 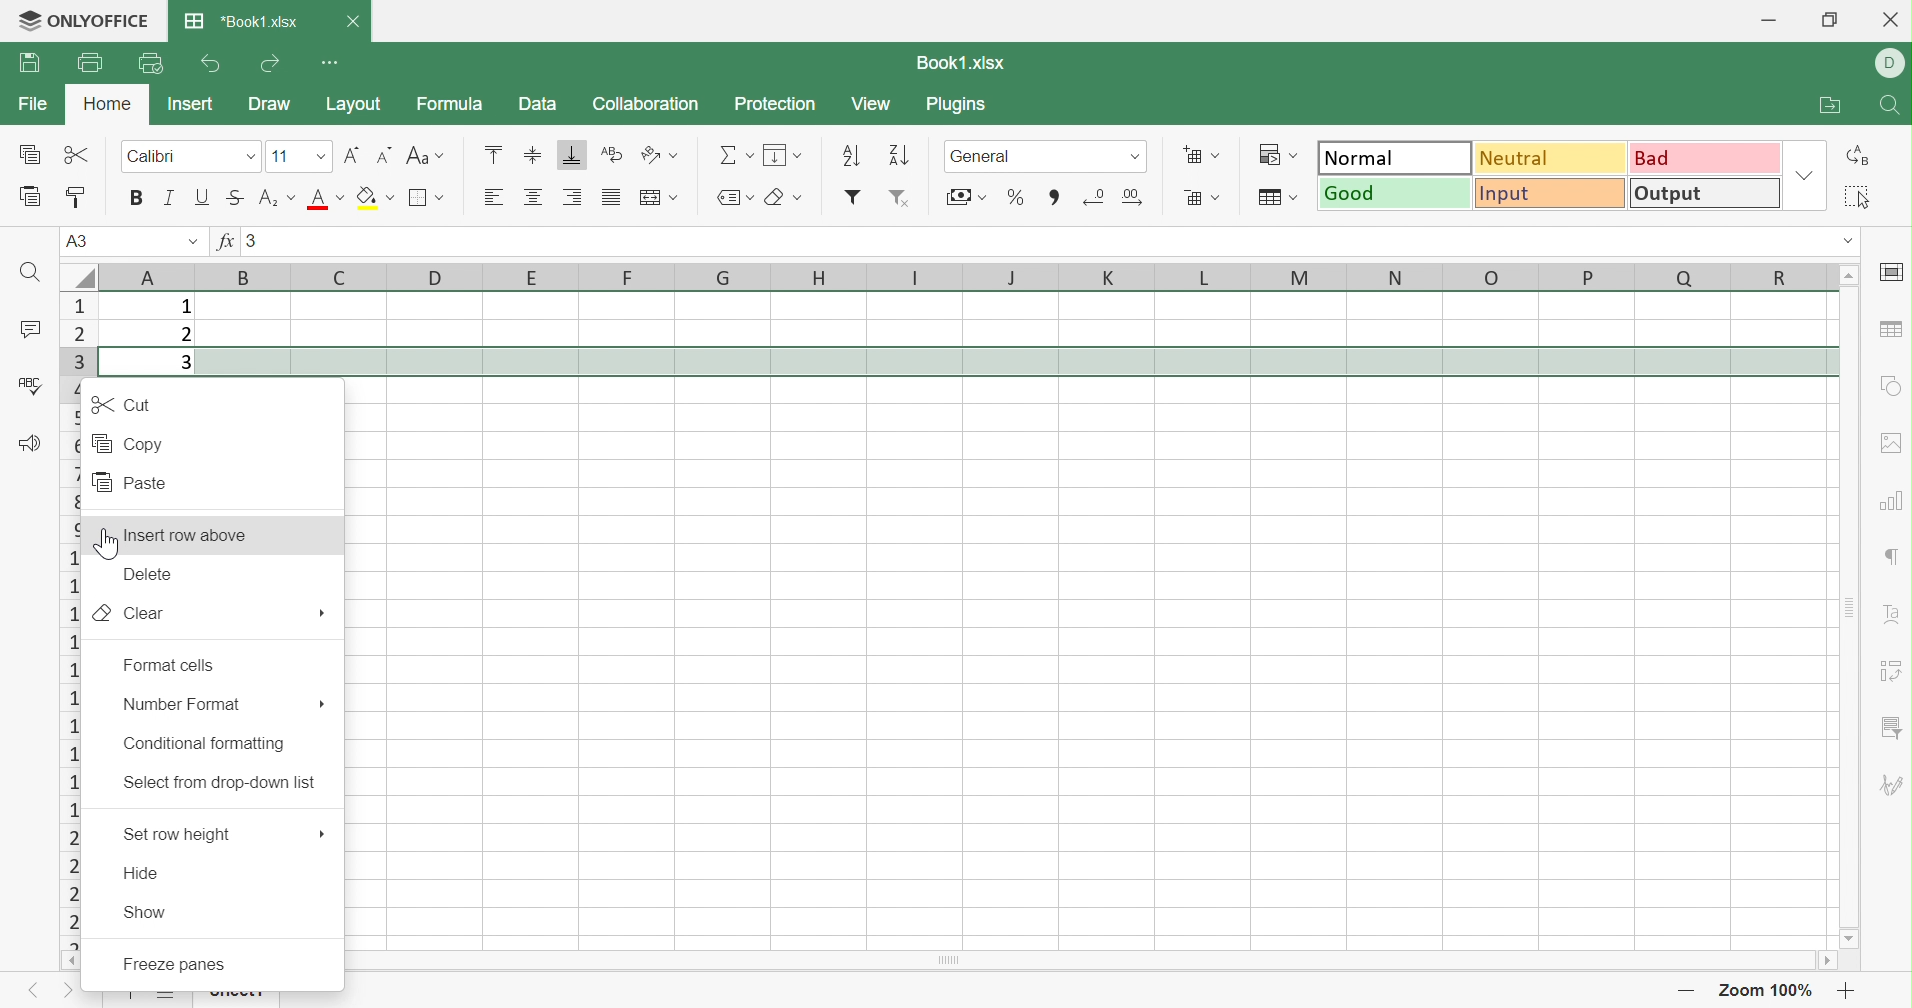 I want to click on 3, so click(x=187, y=364).